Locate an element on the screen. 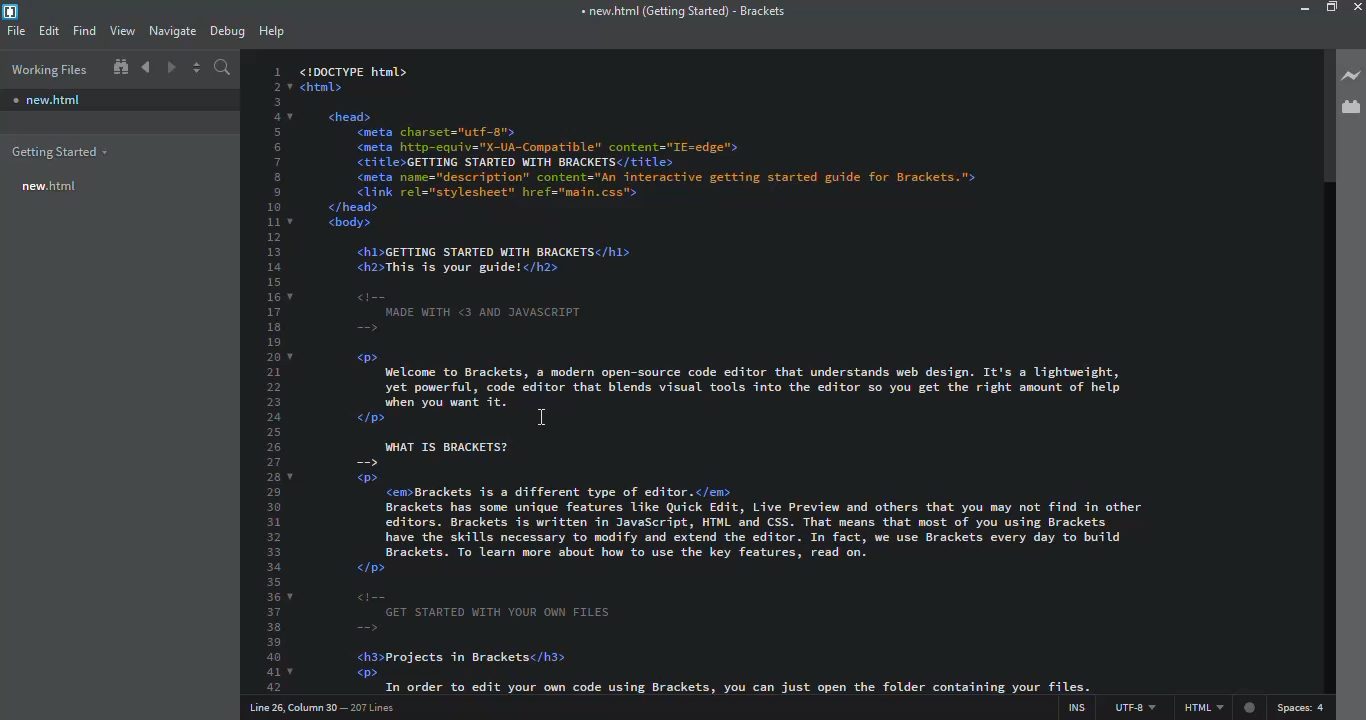 The height and width of the screenshot is (720, 1366). edit is located at coordinates (49, 31).